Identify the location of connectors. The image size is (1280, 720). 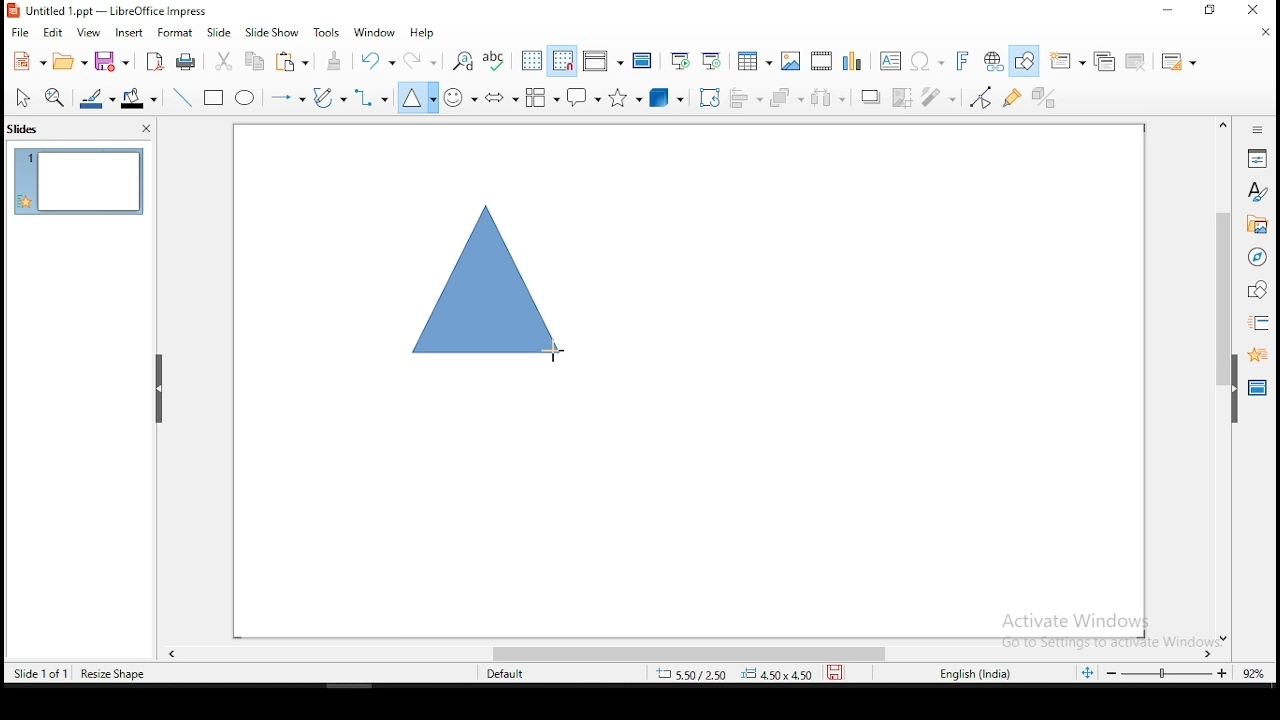
(371, 98).